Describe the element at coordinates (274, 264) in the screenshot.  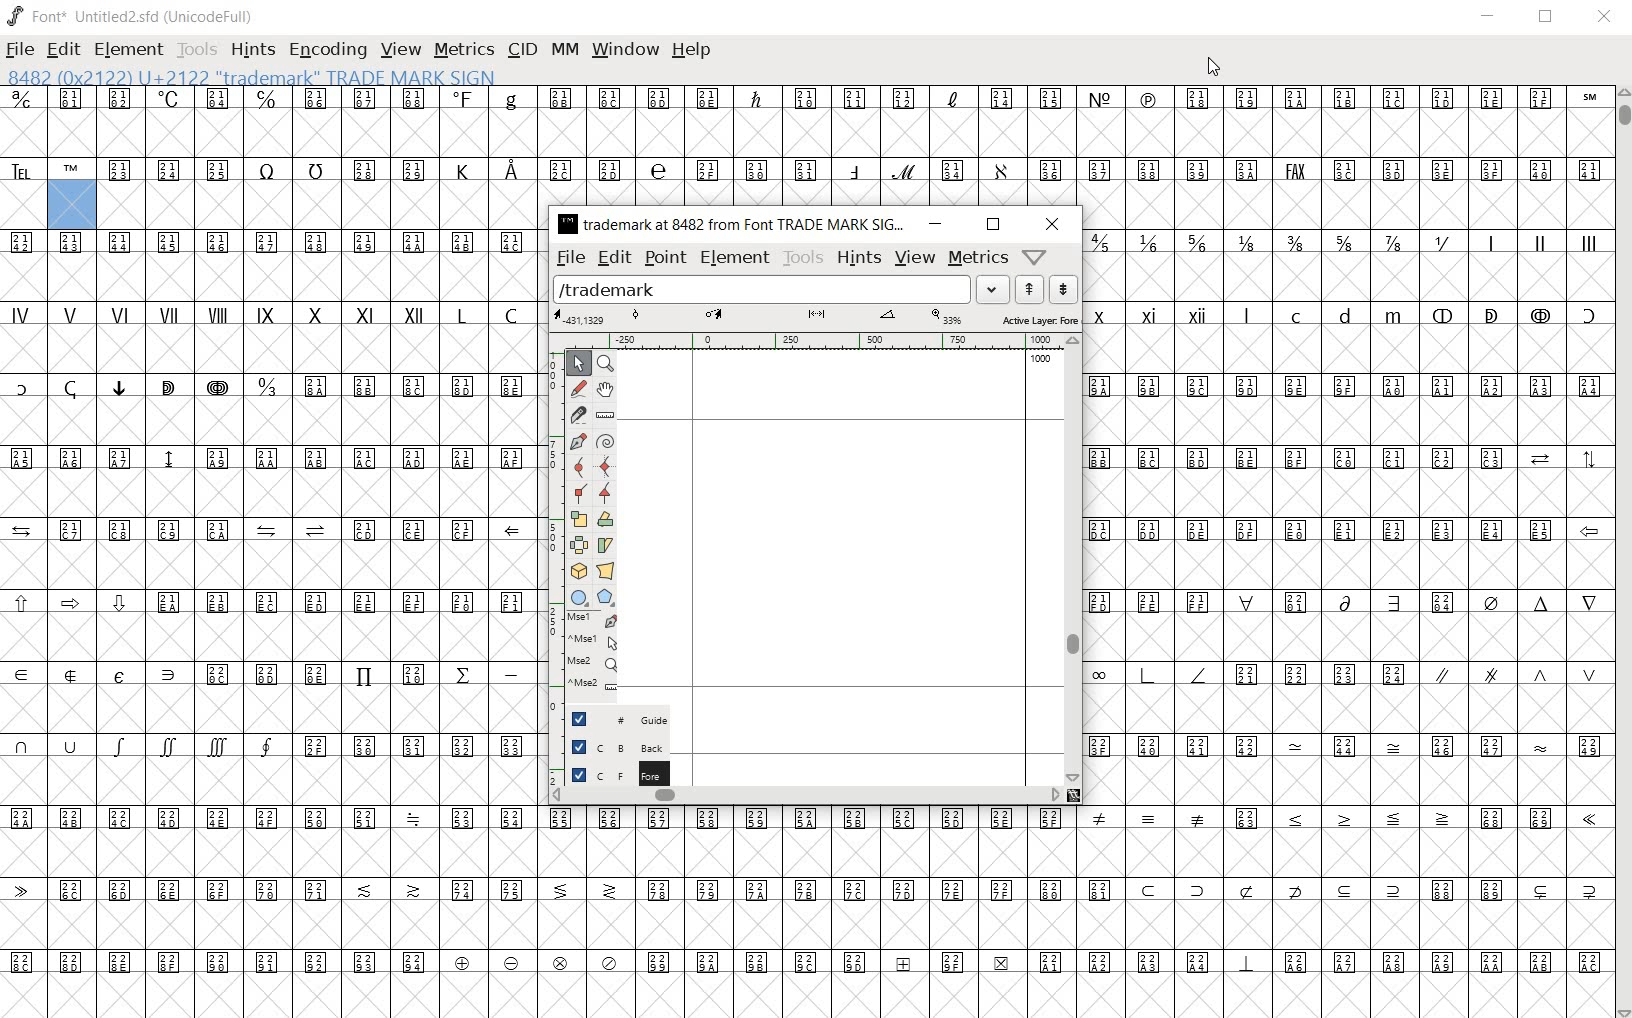
I see `symbol` at that location.